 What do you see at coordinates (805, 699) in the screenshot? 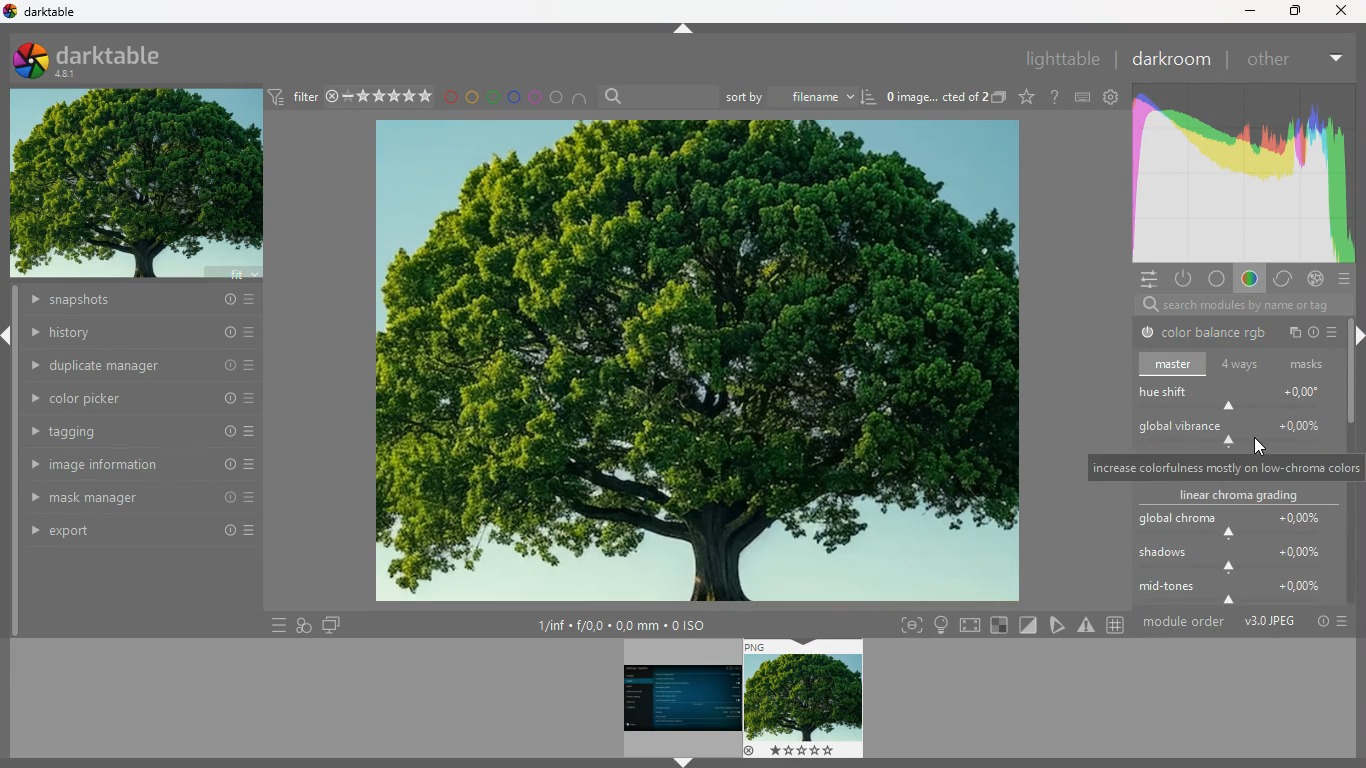
I see `image` at bounding box center [805, 699].